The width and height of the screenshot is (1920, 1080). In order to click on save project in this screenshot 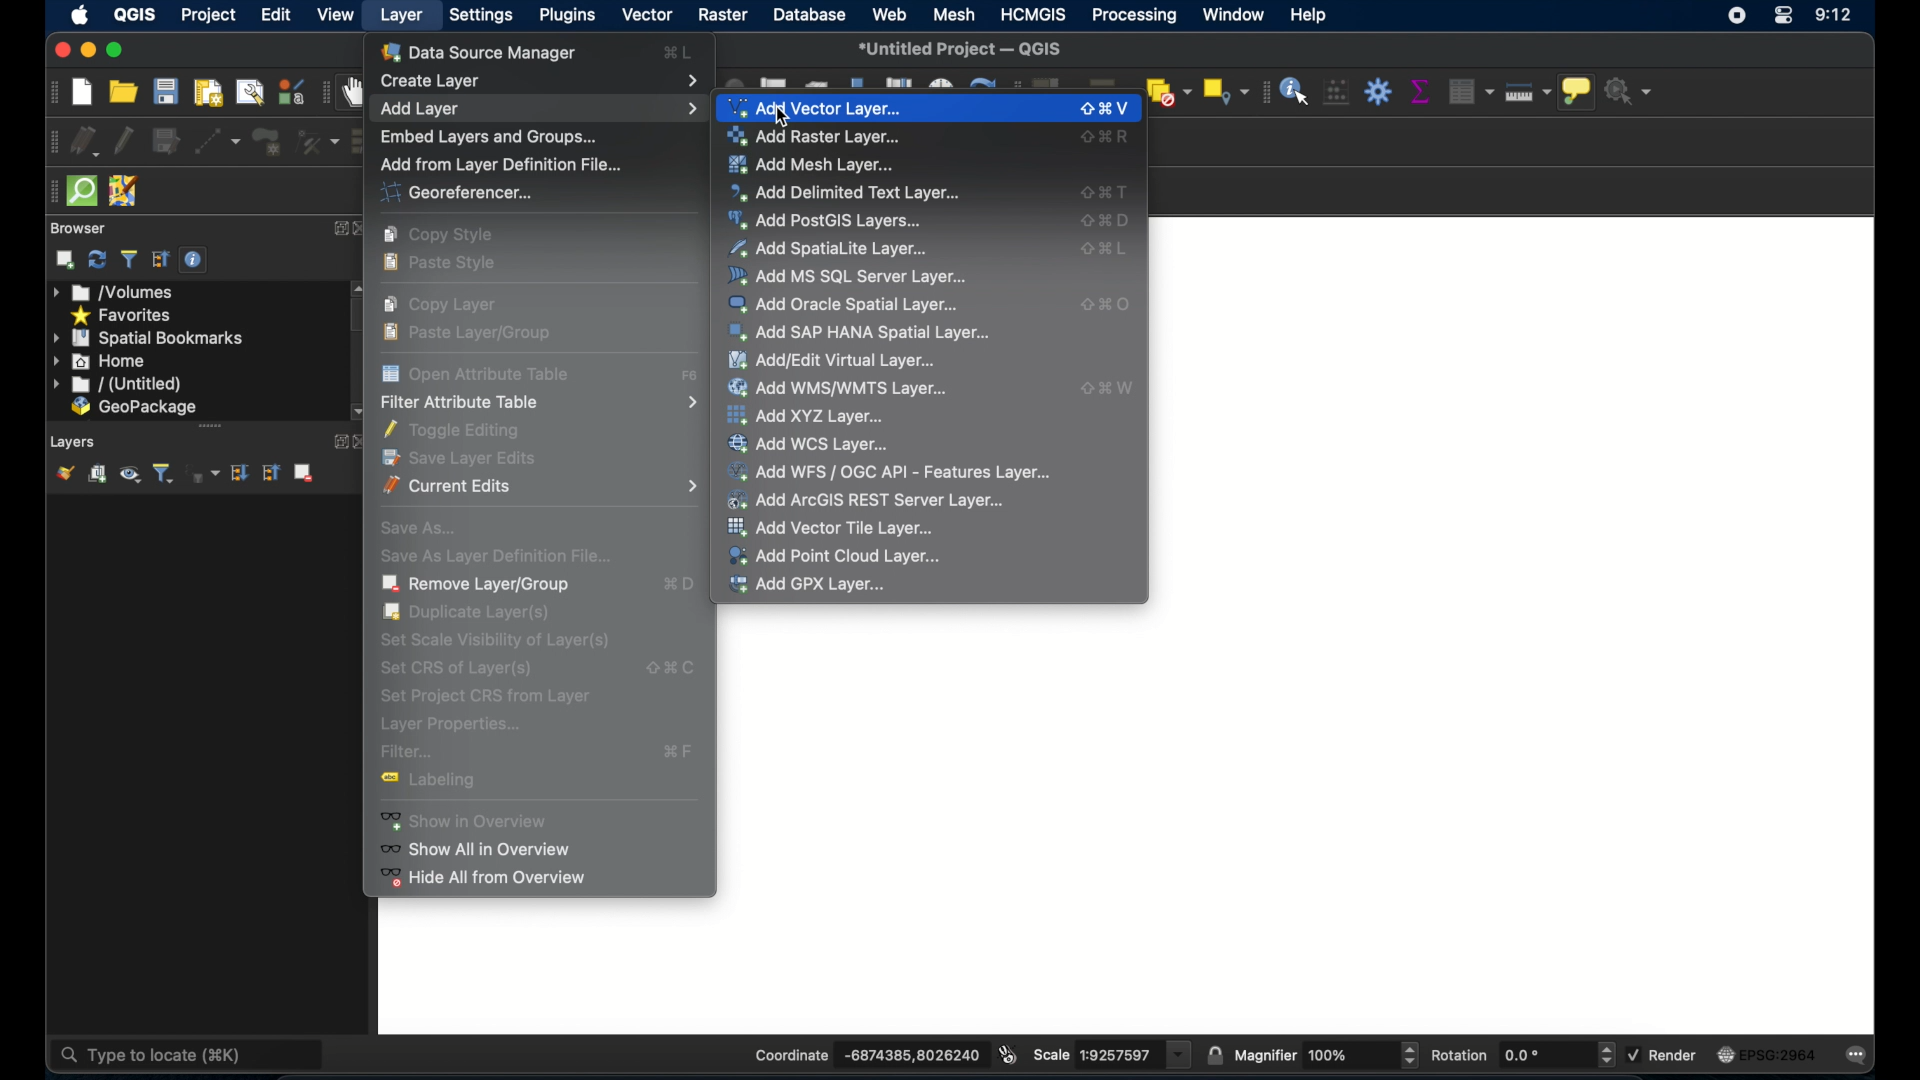, I will do `click(167, 93)`.